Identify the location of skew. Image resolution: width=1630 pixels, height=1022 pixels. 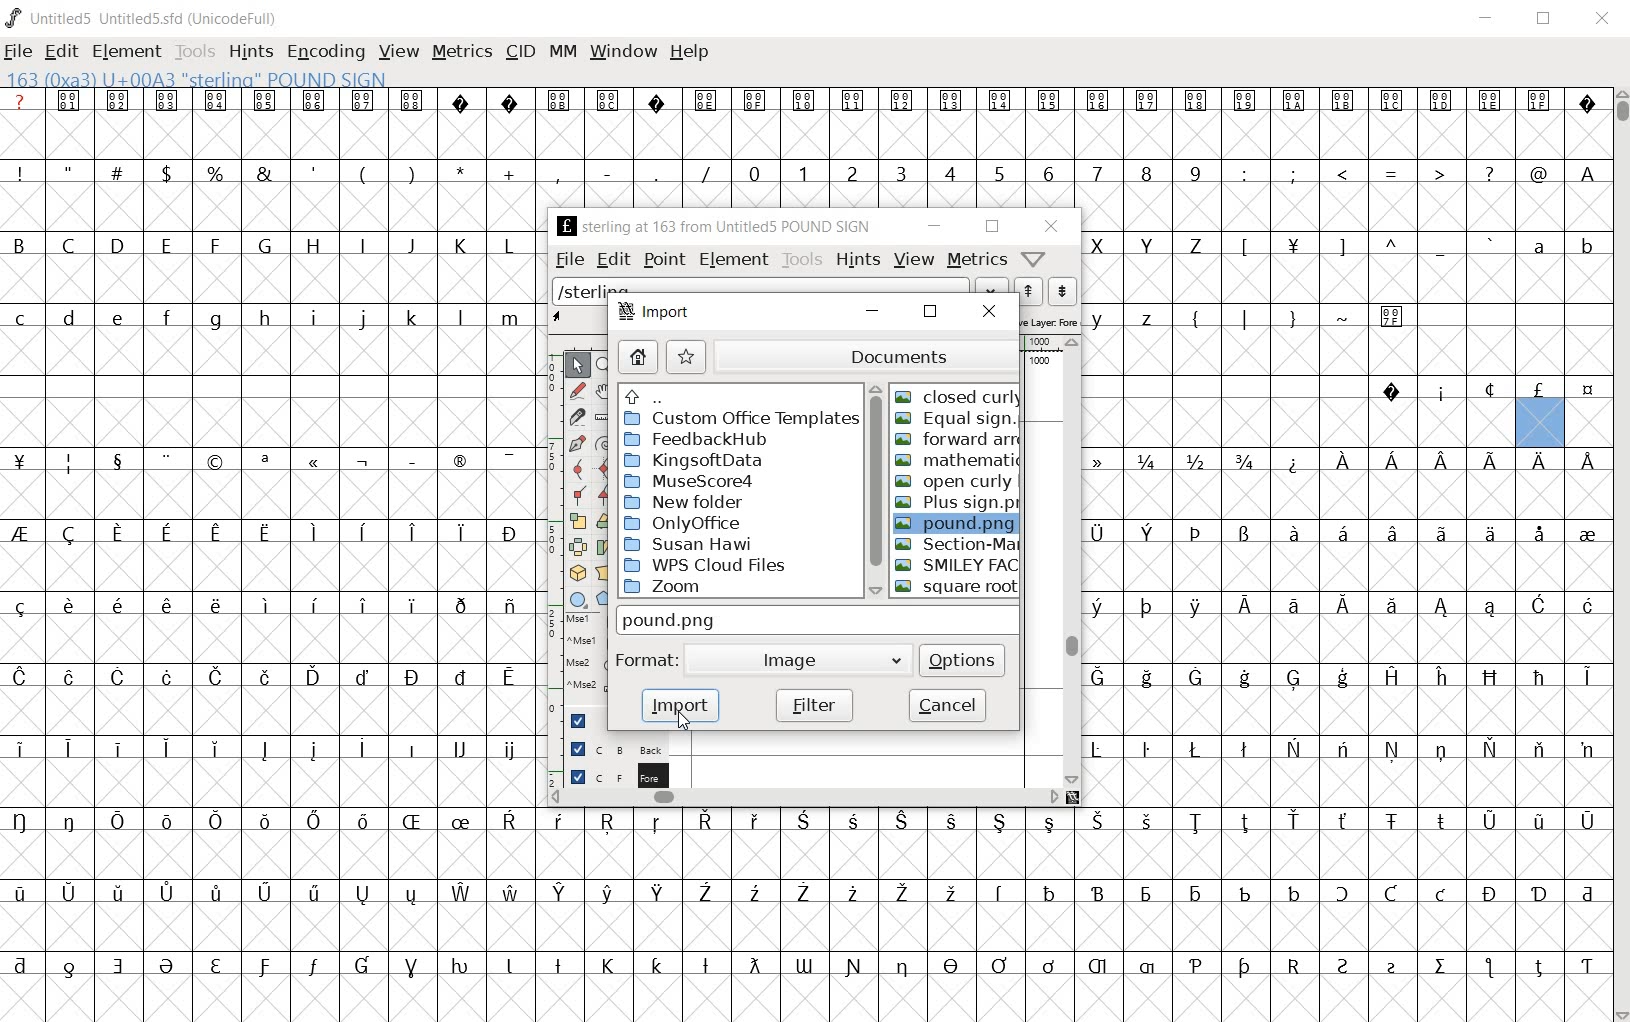
(604, 547).